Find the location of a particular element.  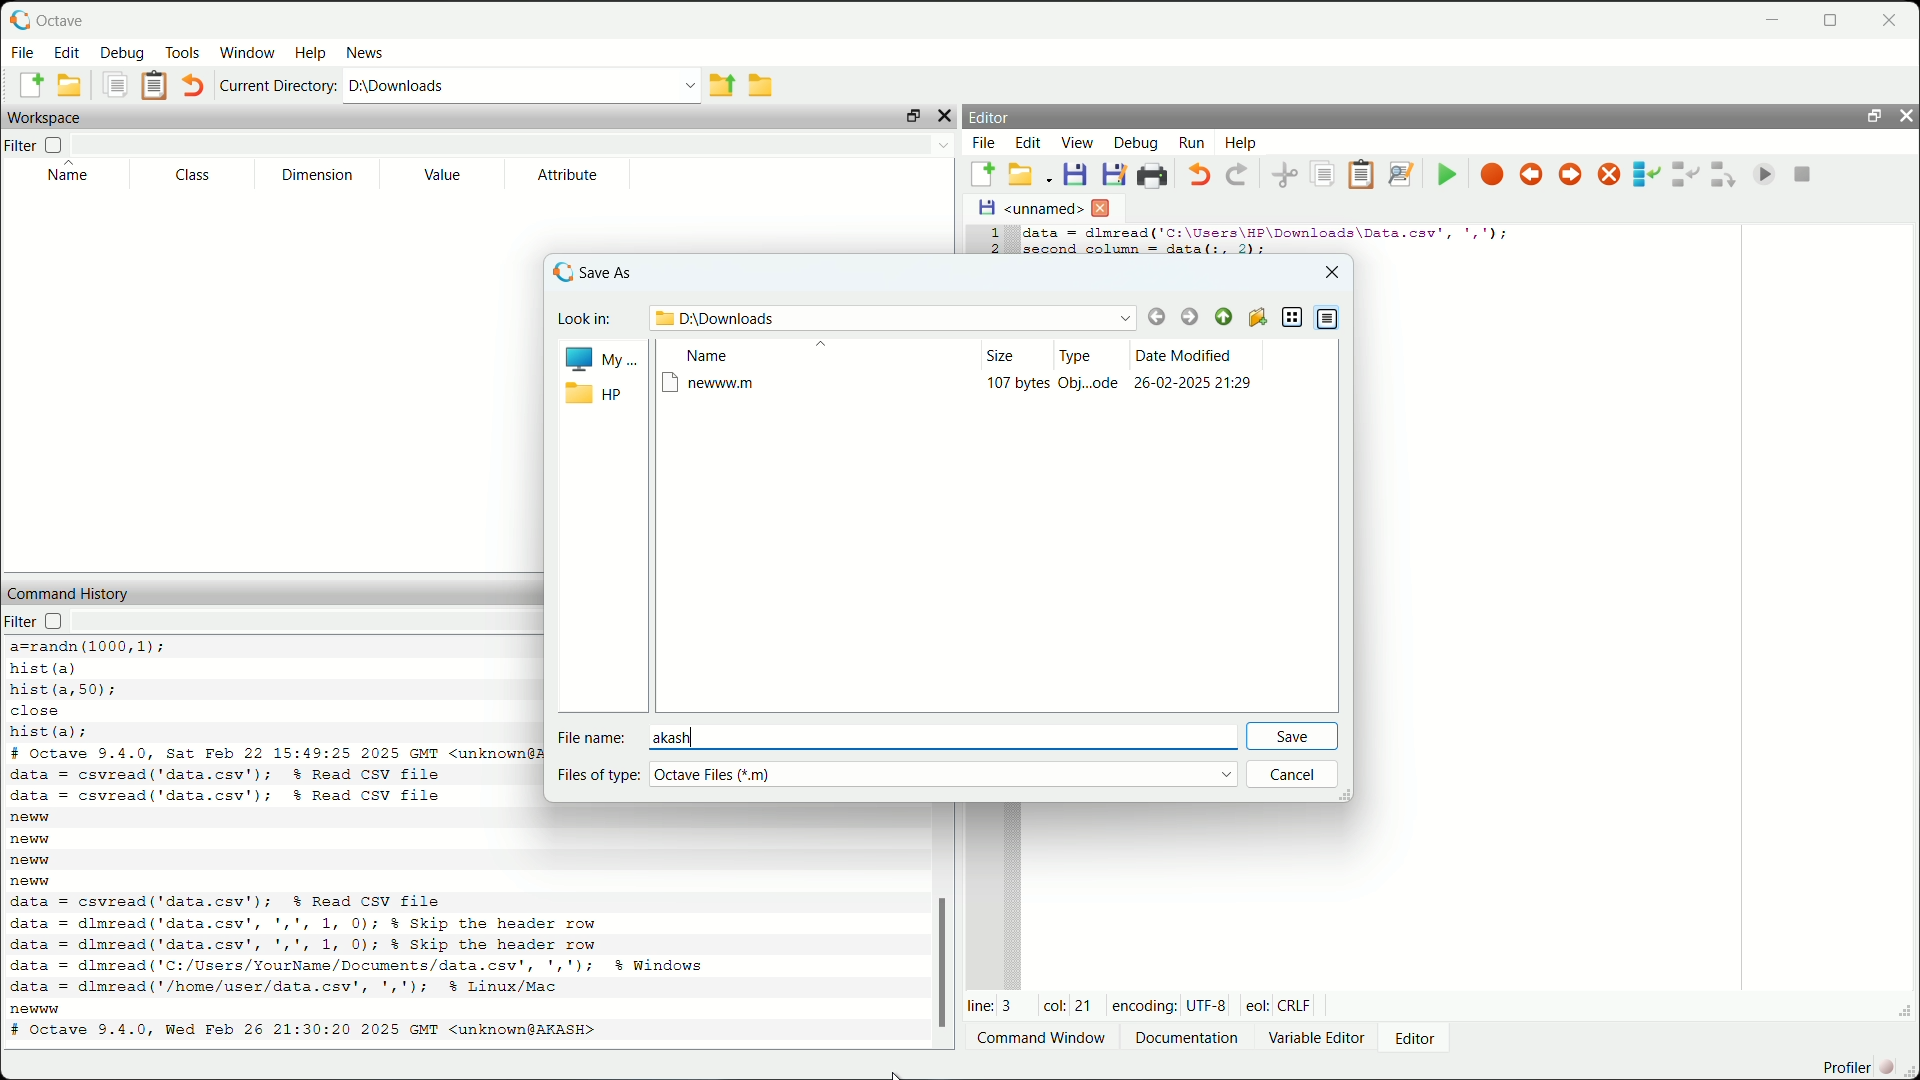

look in is located at coordinates (582, 316).